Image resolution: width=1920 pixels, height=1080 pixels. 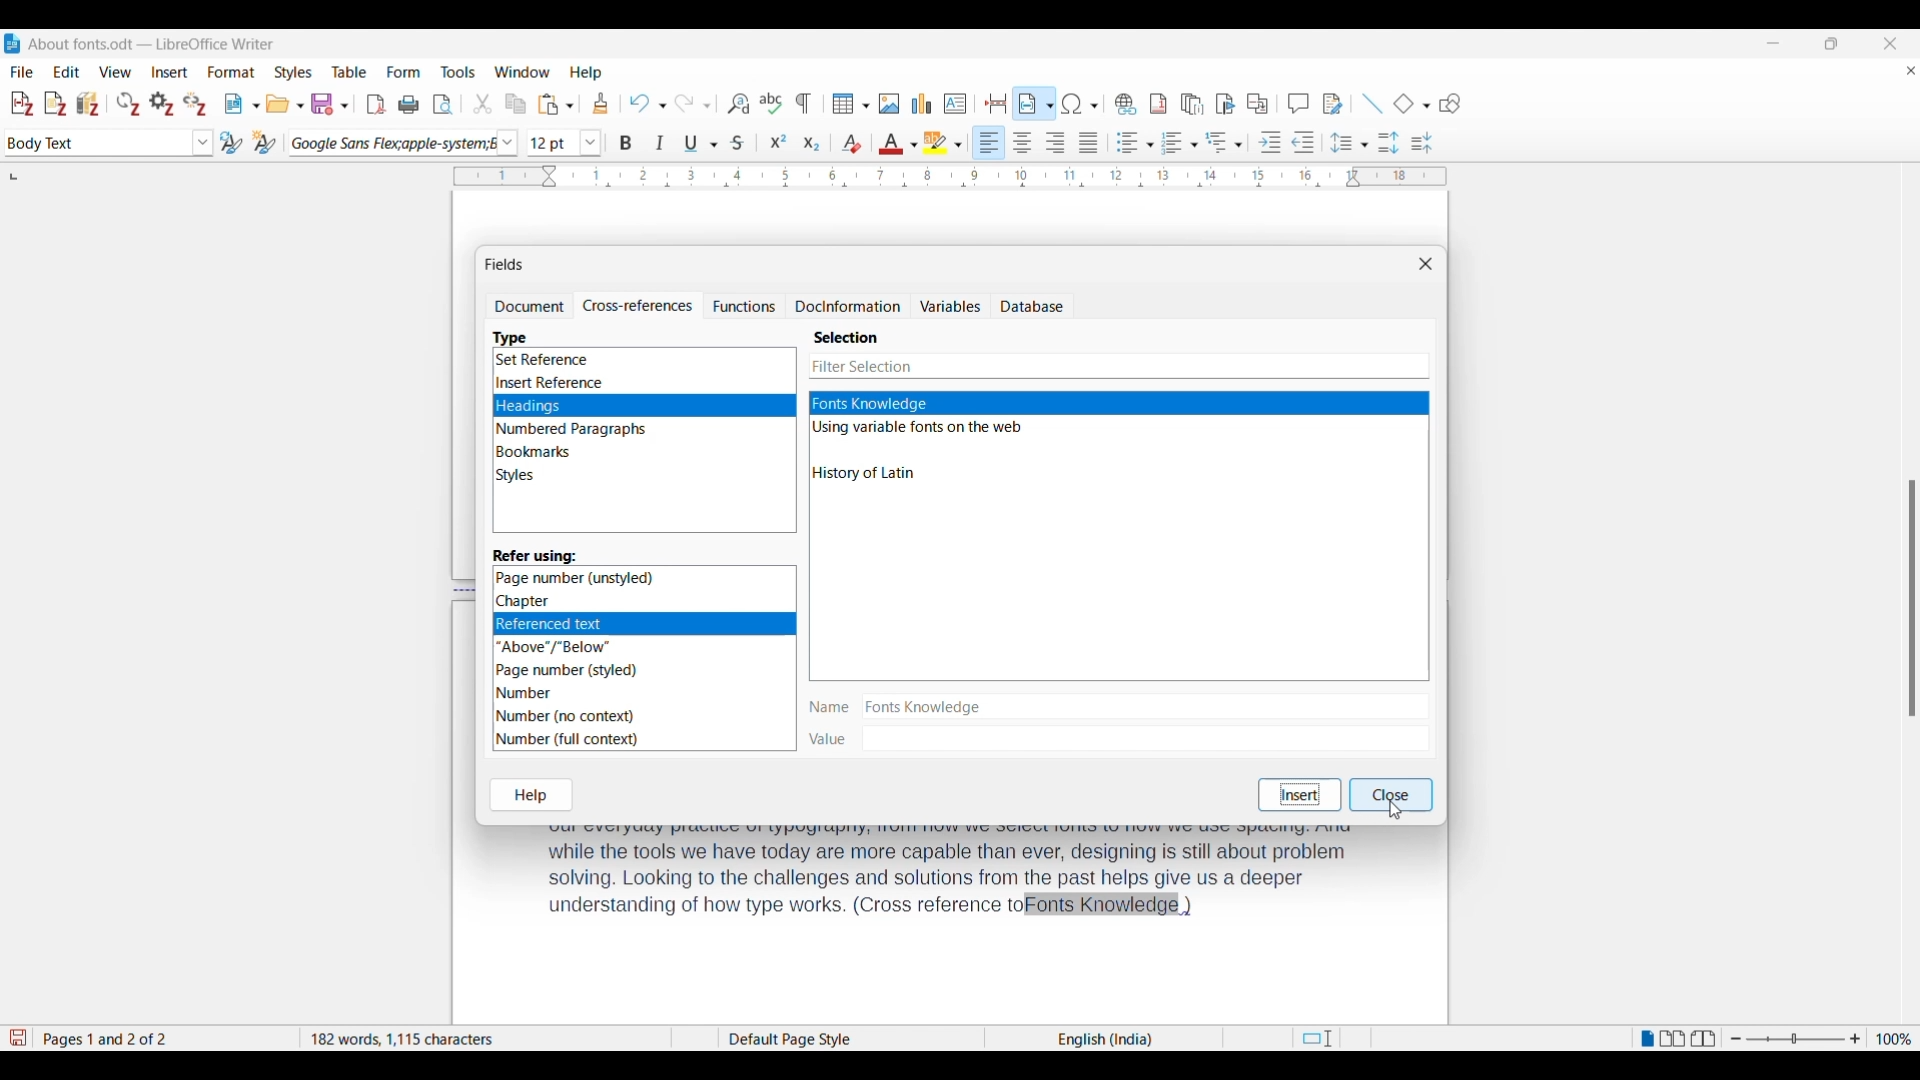 What do you see at coordinates (1135, 142) in the screenshot?
I see `Toggle unordered list` at bounding box center [1135, 142].